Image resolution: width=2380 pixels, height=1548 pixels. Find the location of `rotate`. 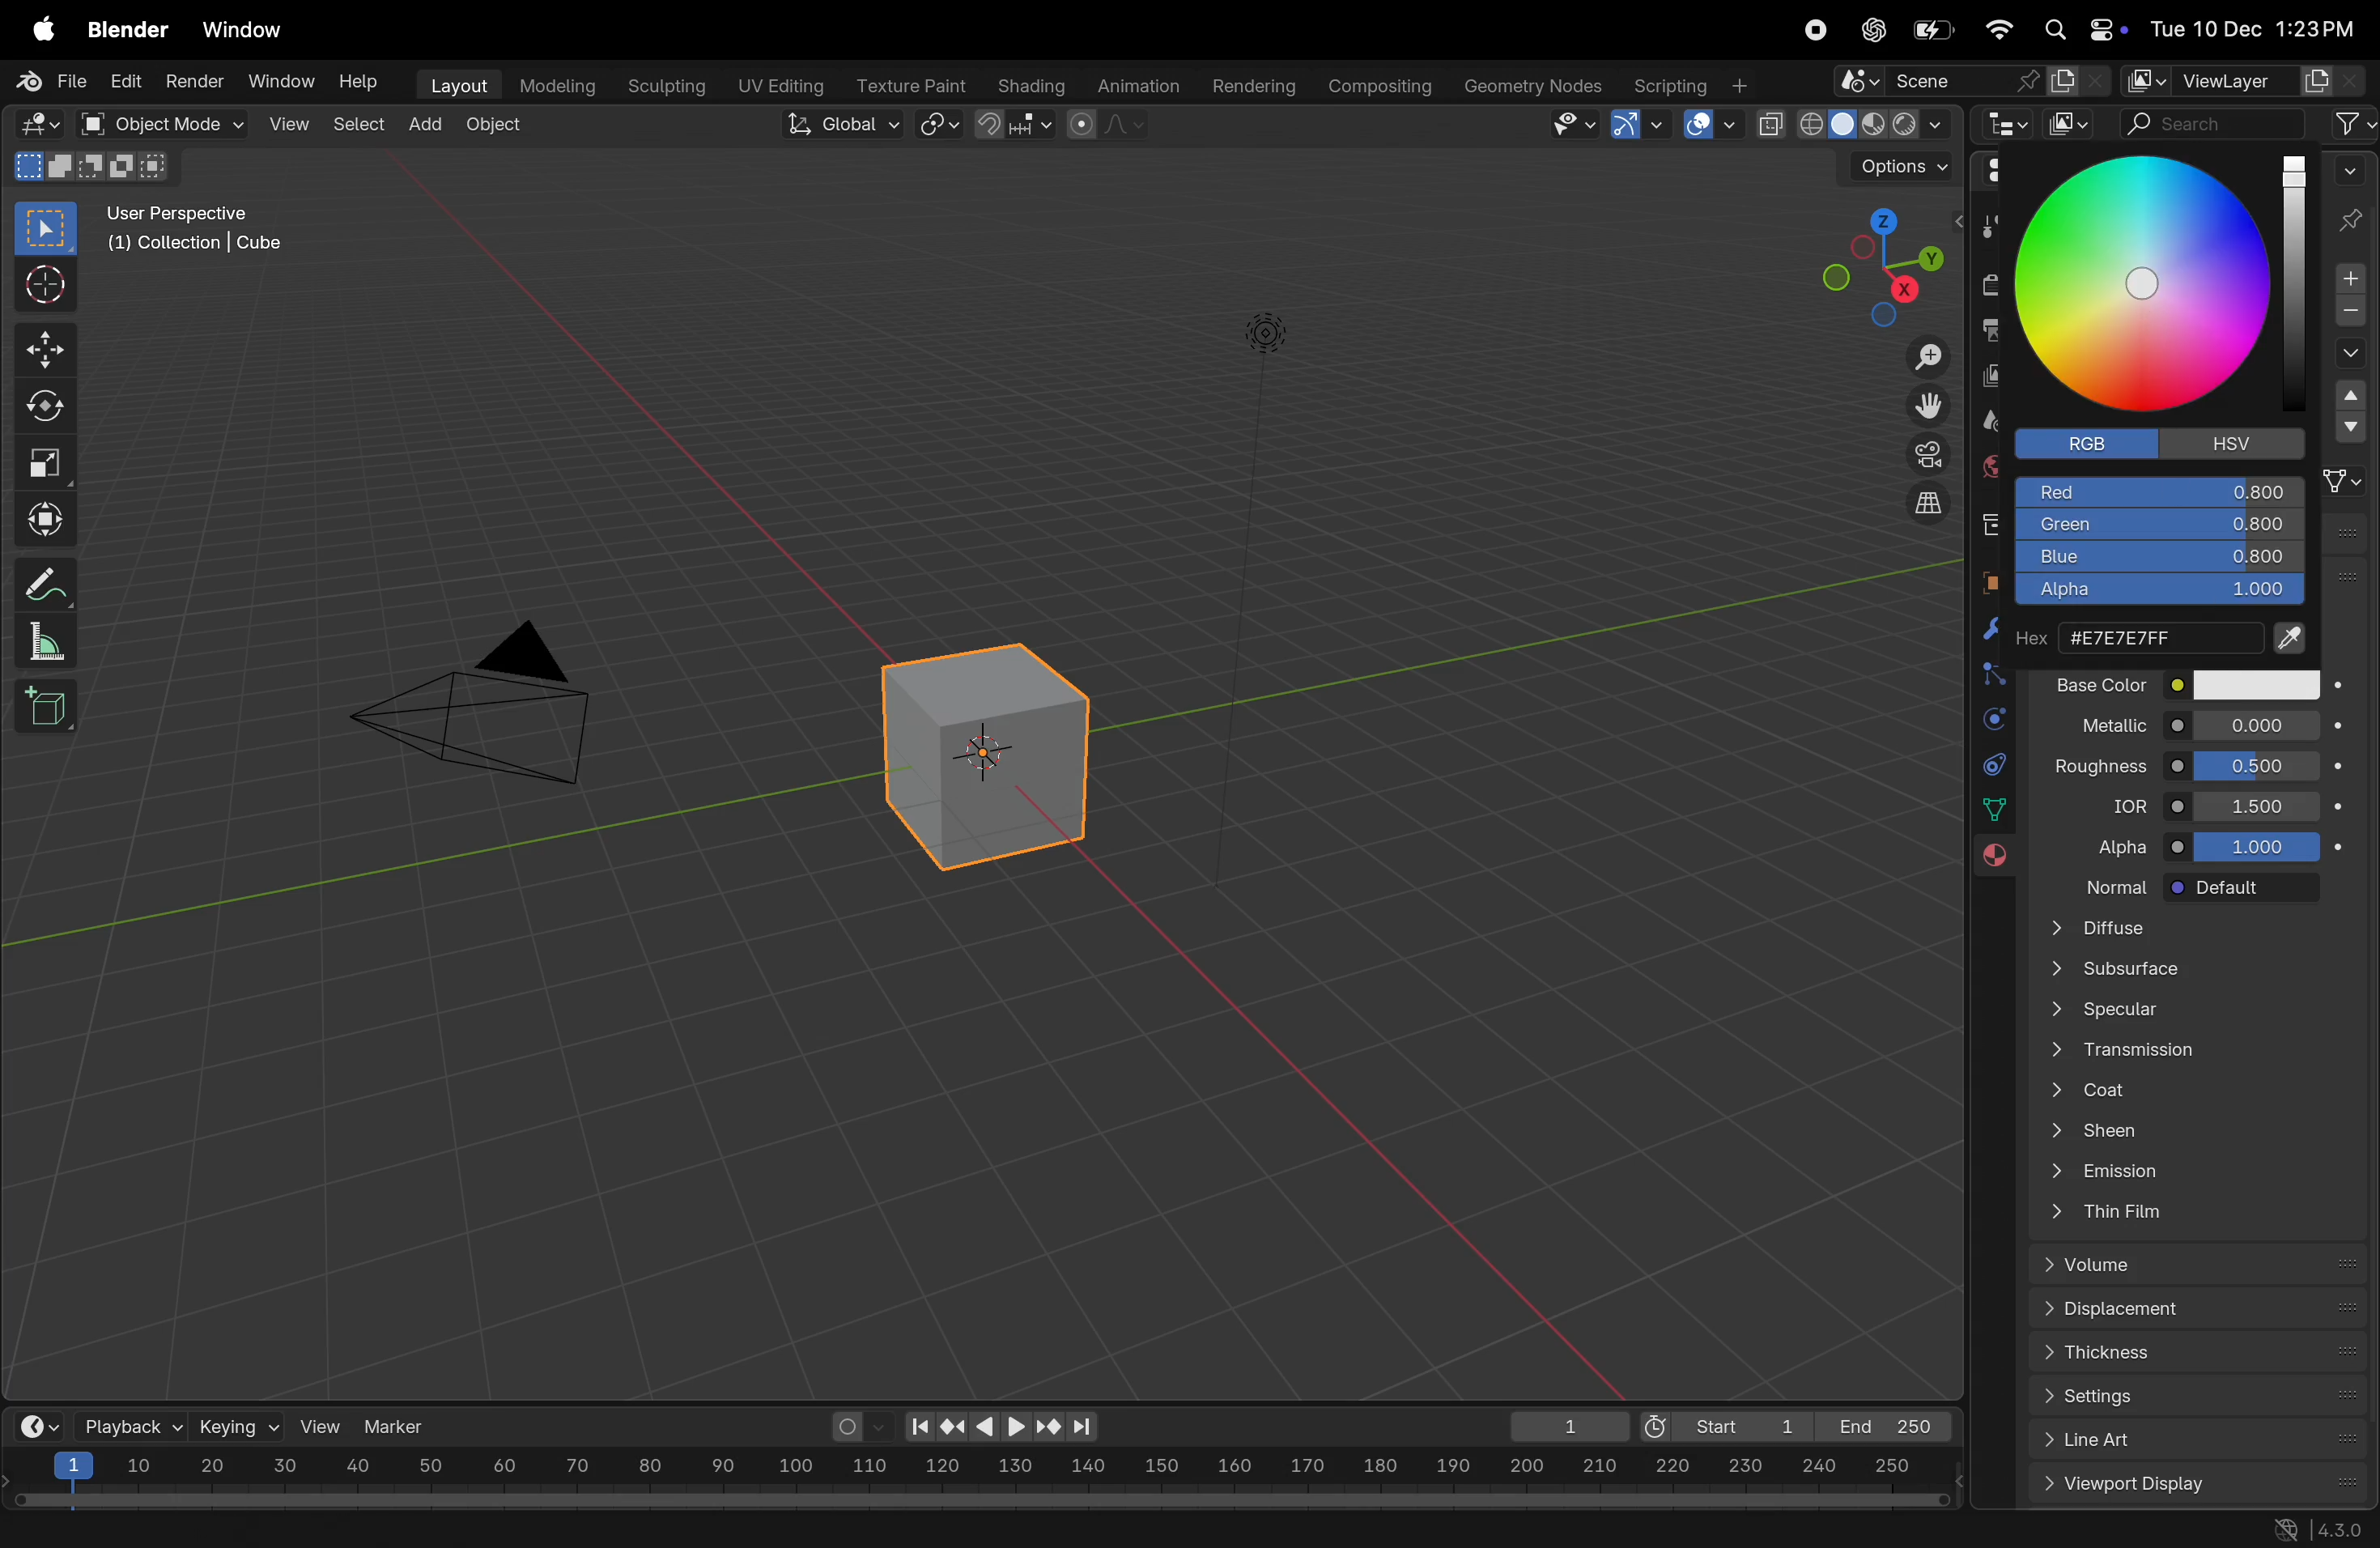

rotate is located at coordinates (41, 407).